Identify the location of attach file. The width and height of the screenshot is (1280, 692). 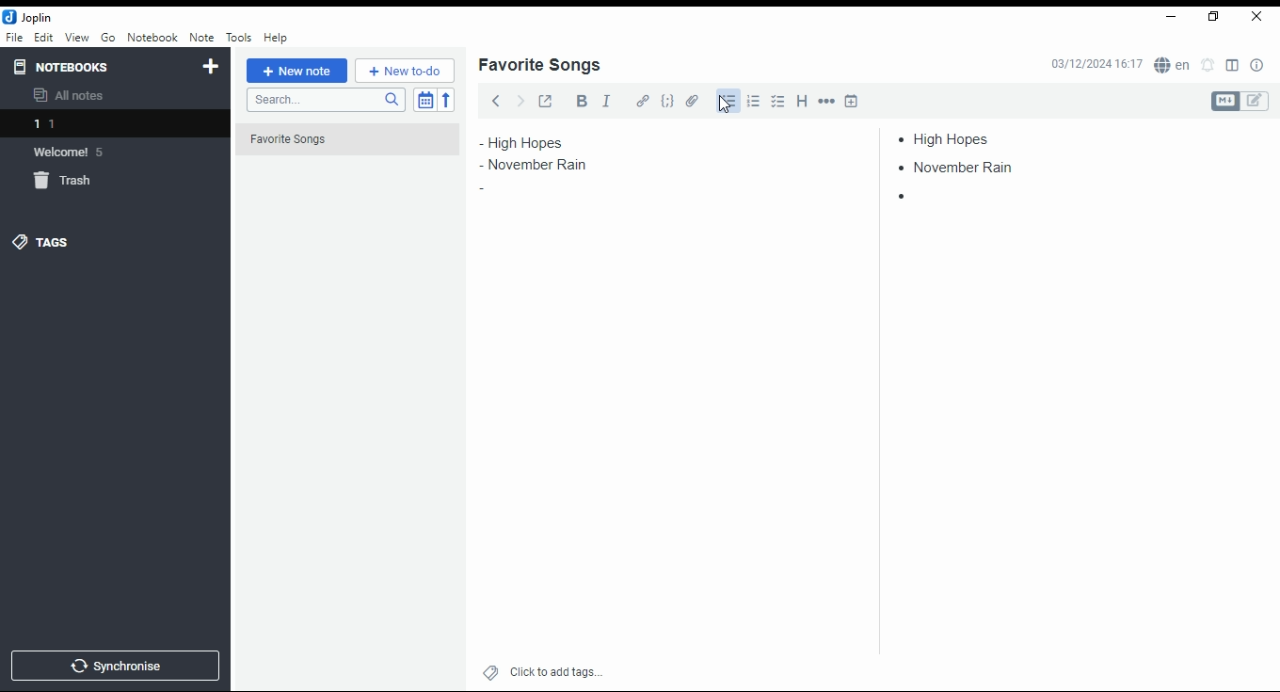
(693, 100).